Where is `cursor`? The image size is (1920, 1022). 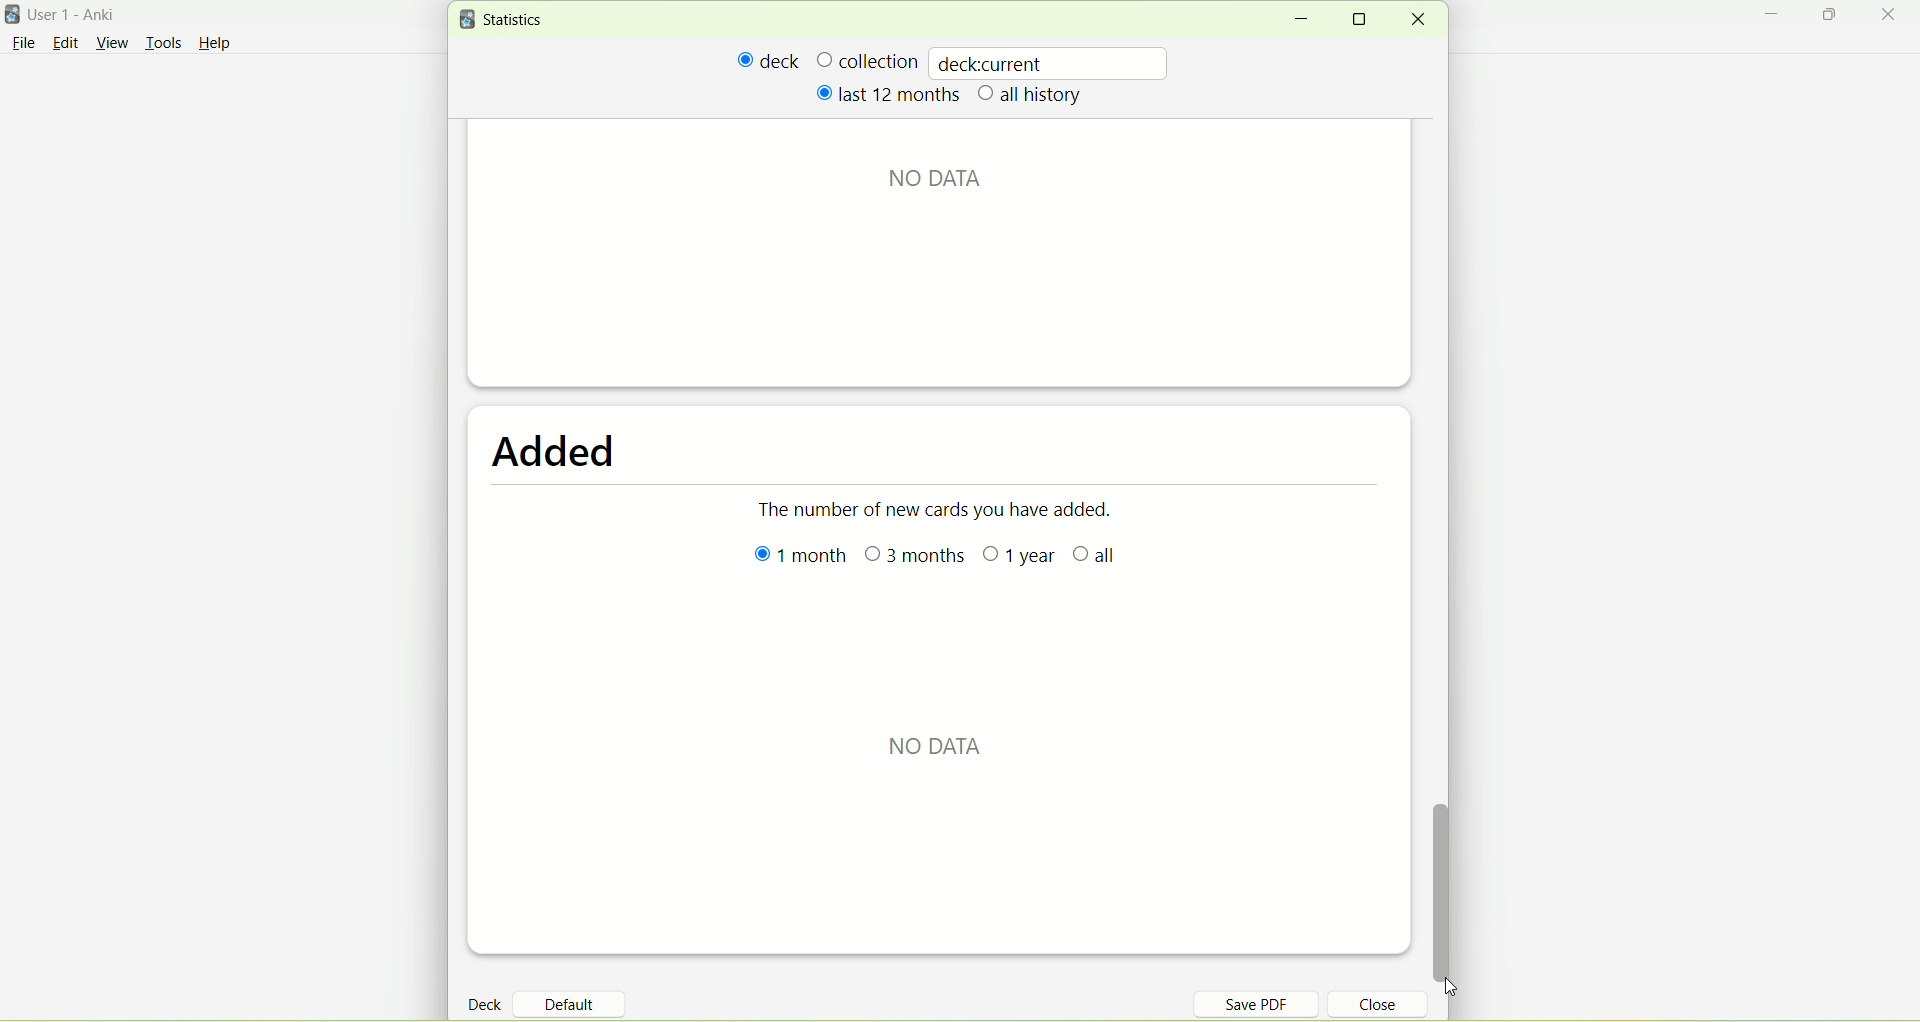 cursor is located at coordinates (1455, 990).